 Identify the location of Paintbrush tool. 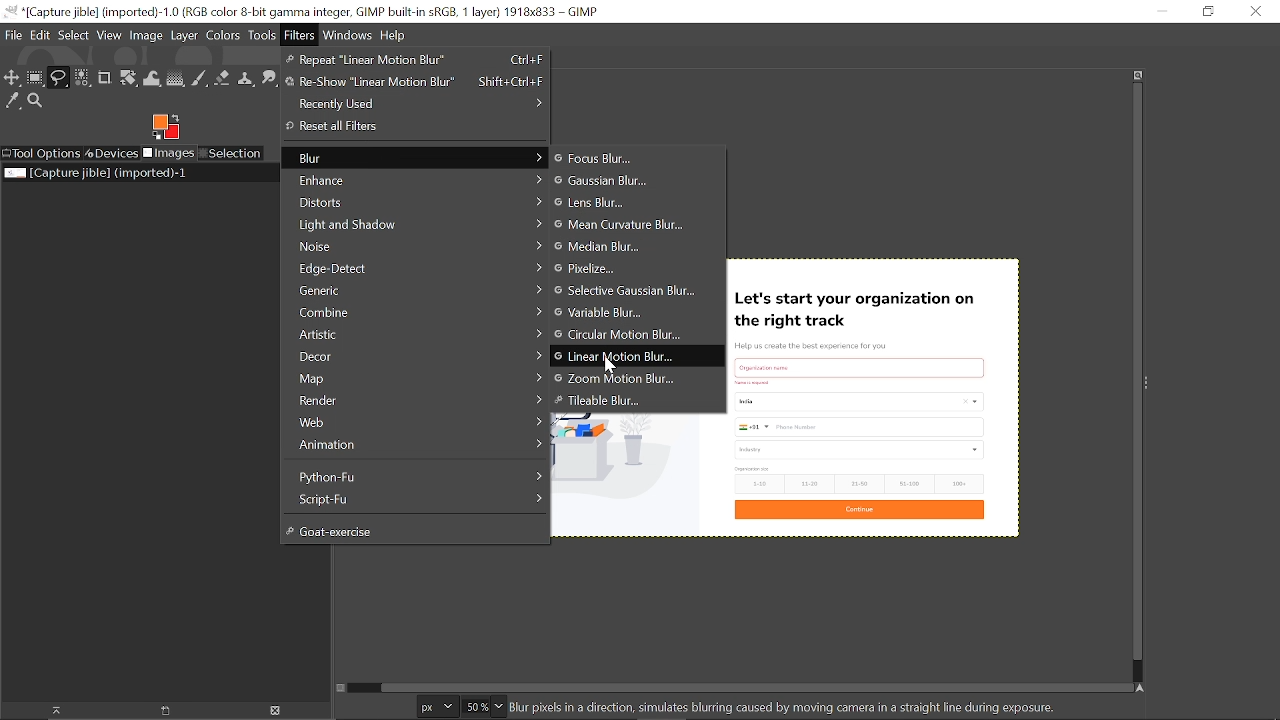
(200, 79).